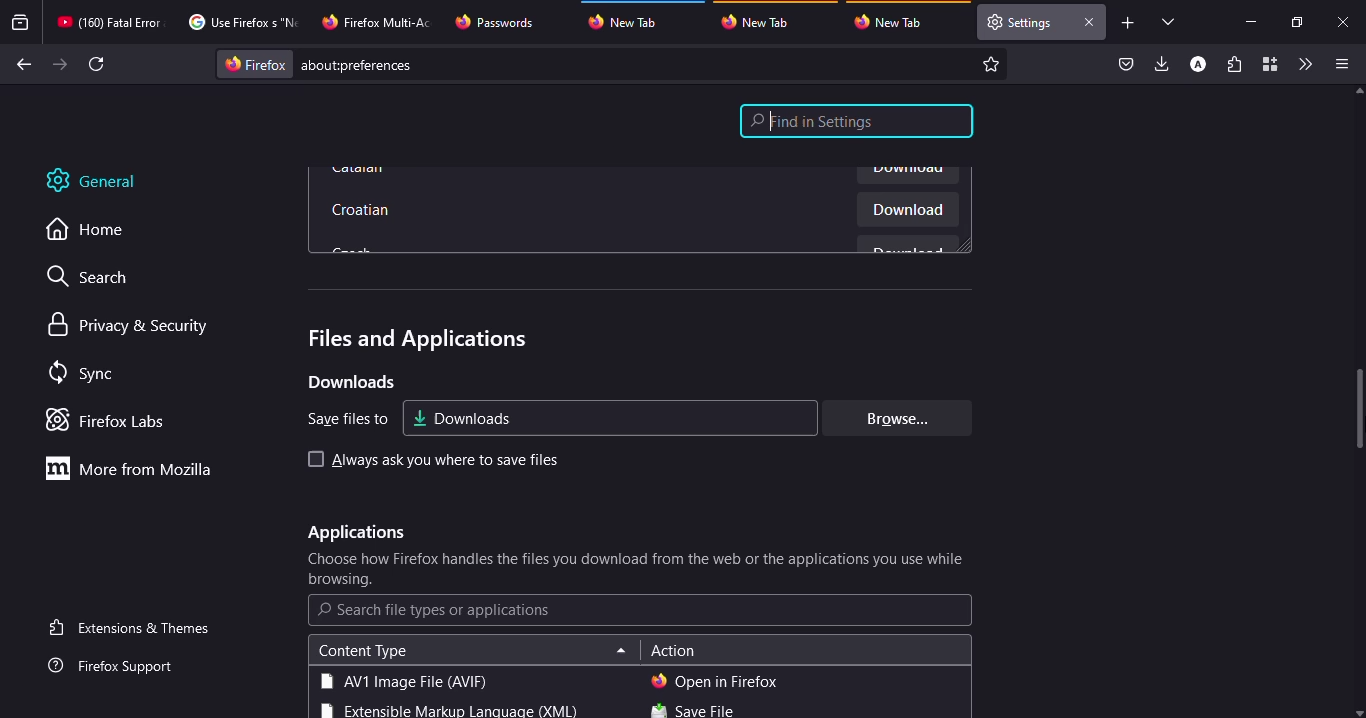  What do you see at coordinates (131, 326) in the screenshot?
I see `privacy` at bounding box center [131, 326].